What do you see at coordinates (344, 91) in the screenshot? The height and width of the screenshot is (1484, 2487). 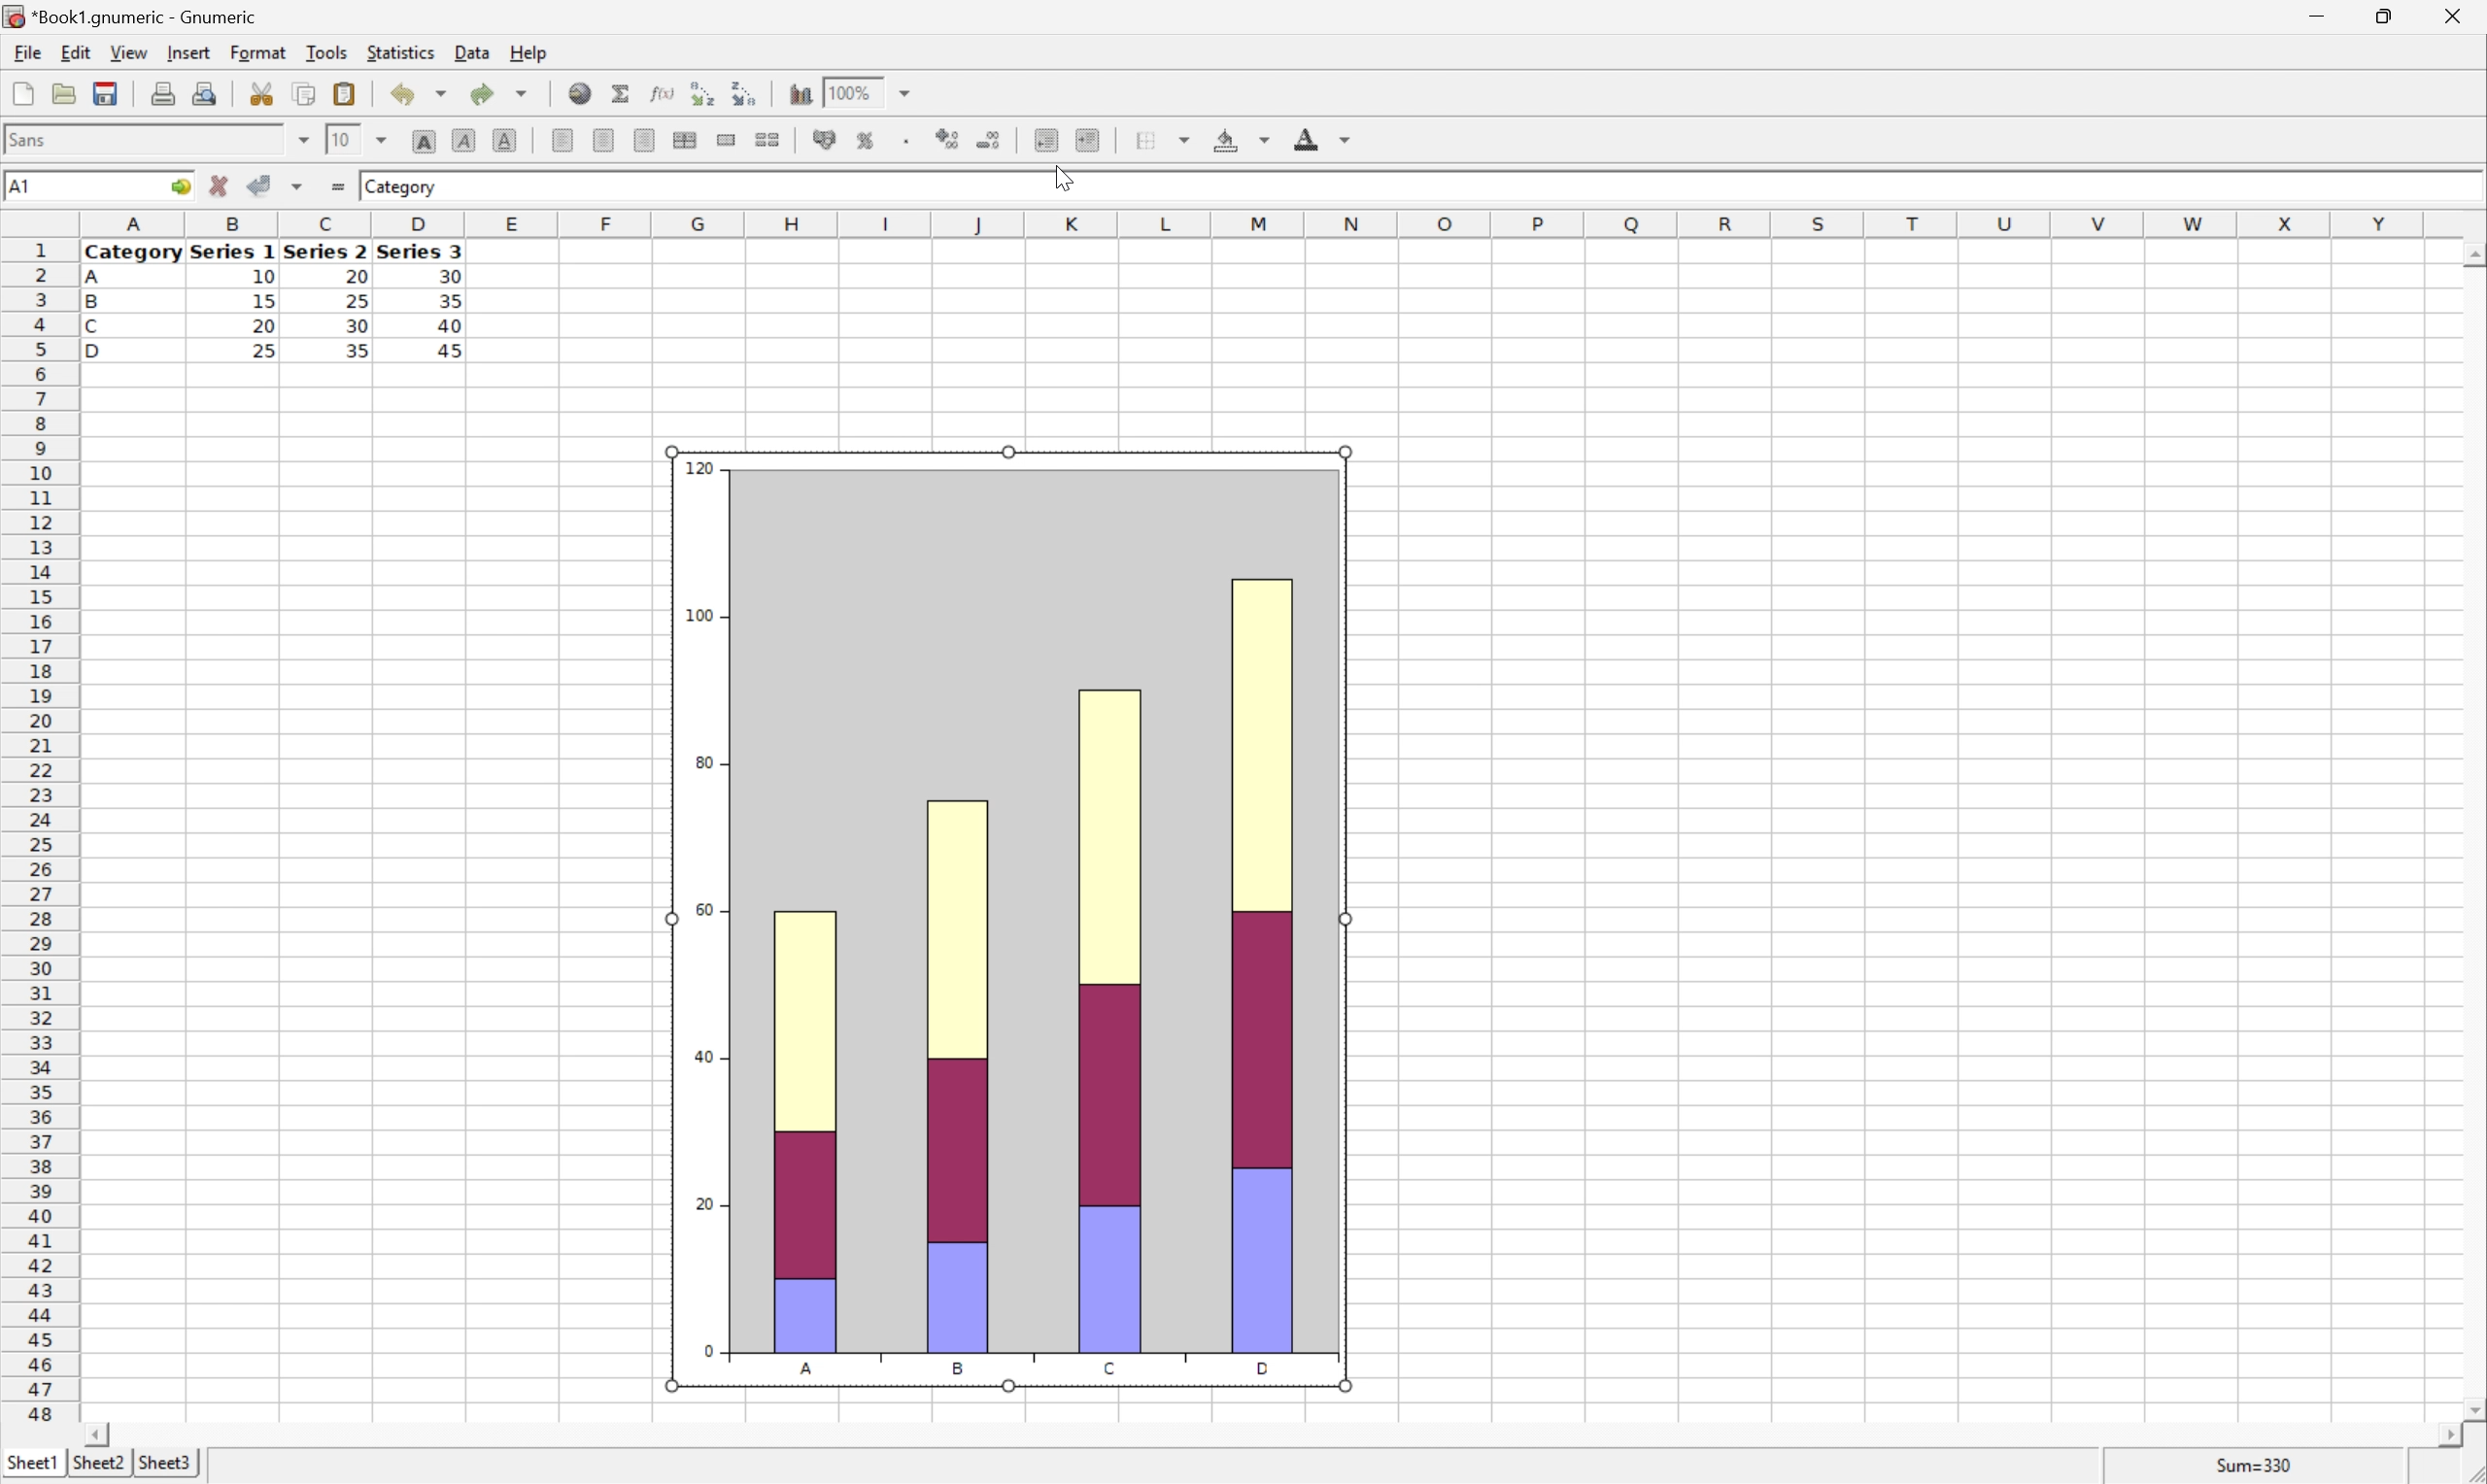 I see `Paste clipboard` at bounding box center [344, 91].